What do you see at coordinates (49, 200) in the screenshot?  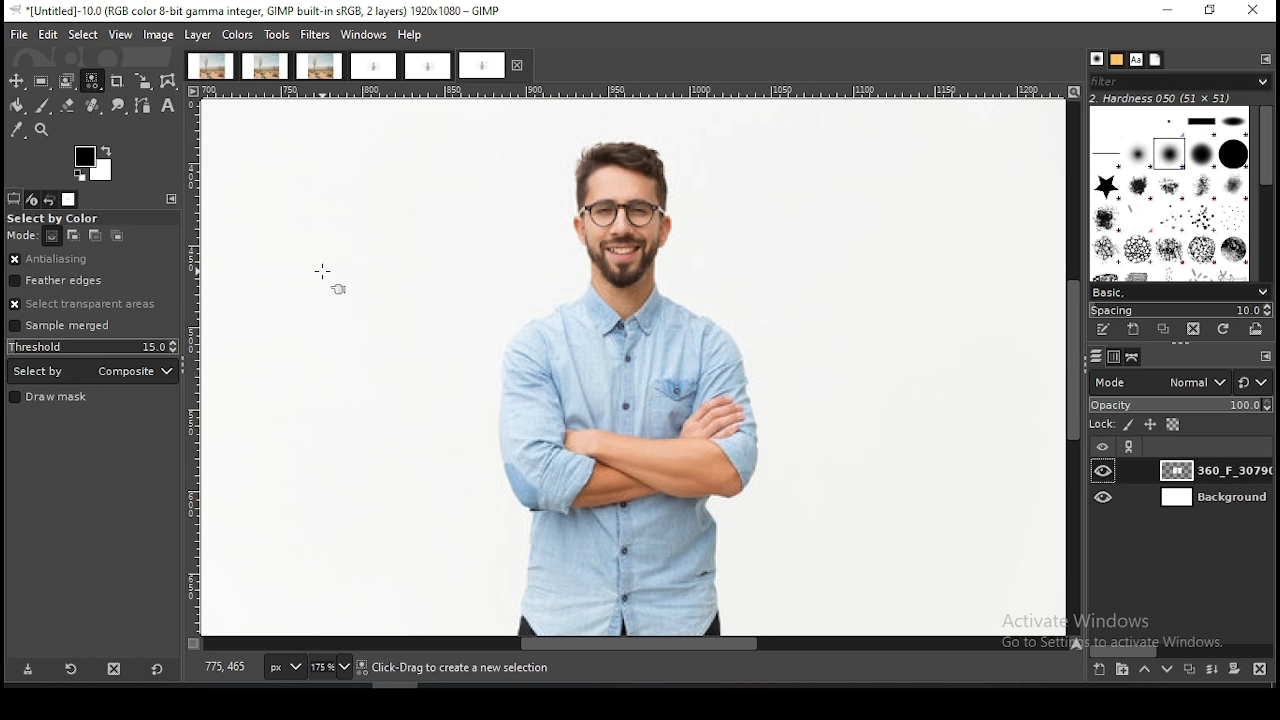 I see `undo history` at bounding box center [49, 200].